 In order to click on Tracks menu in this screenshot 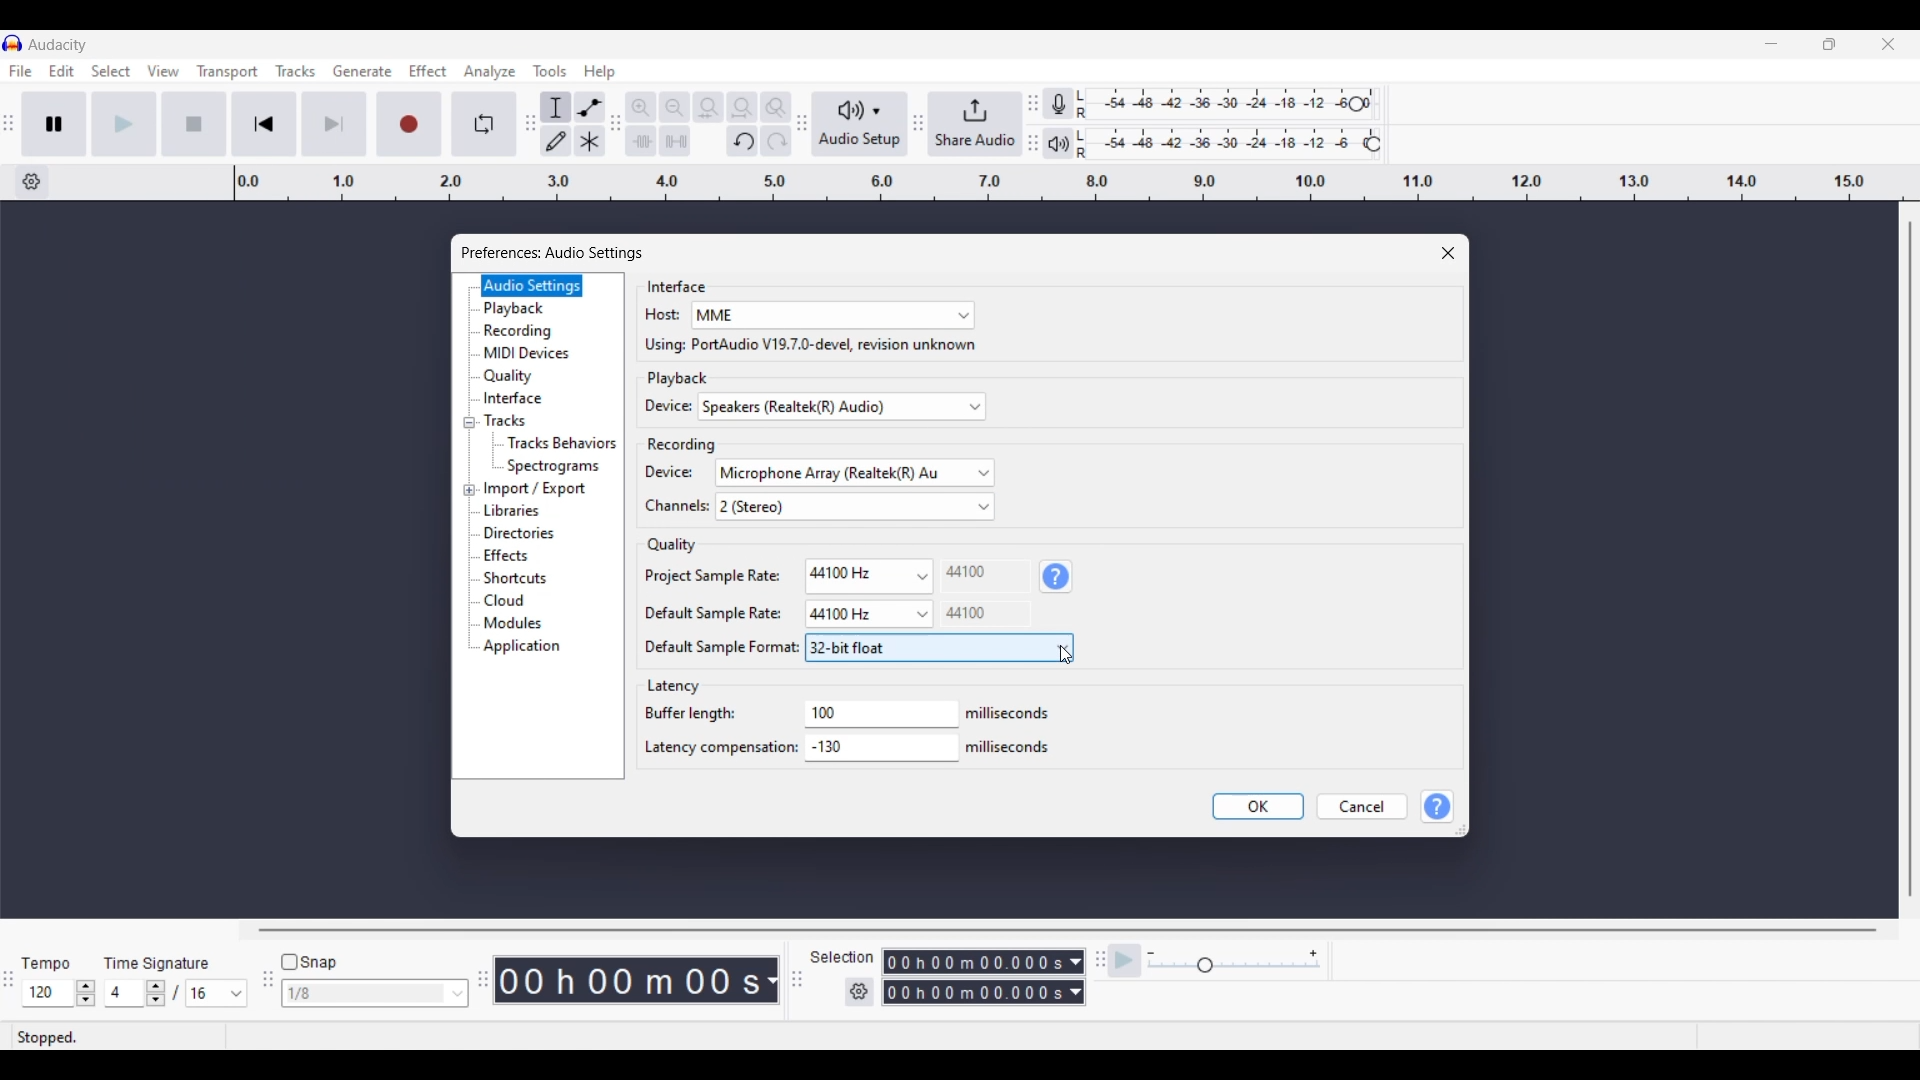, I will do `click(295, 71)`.